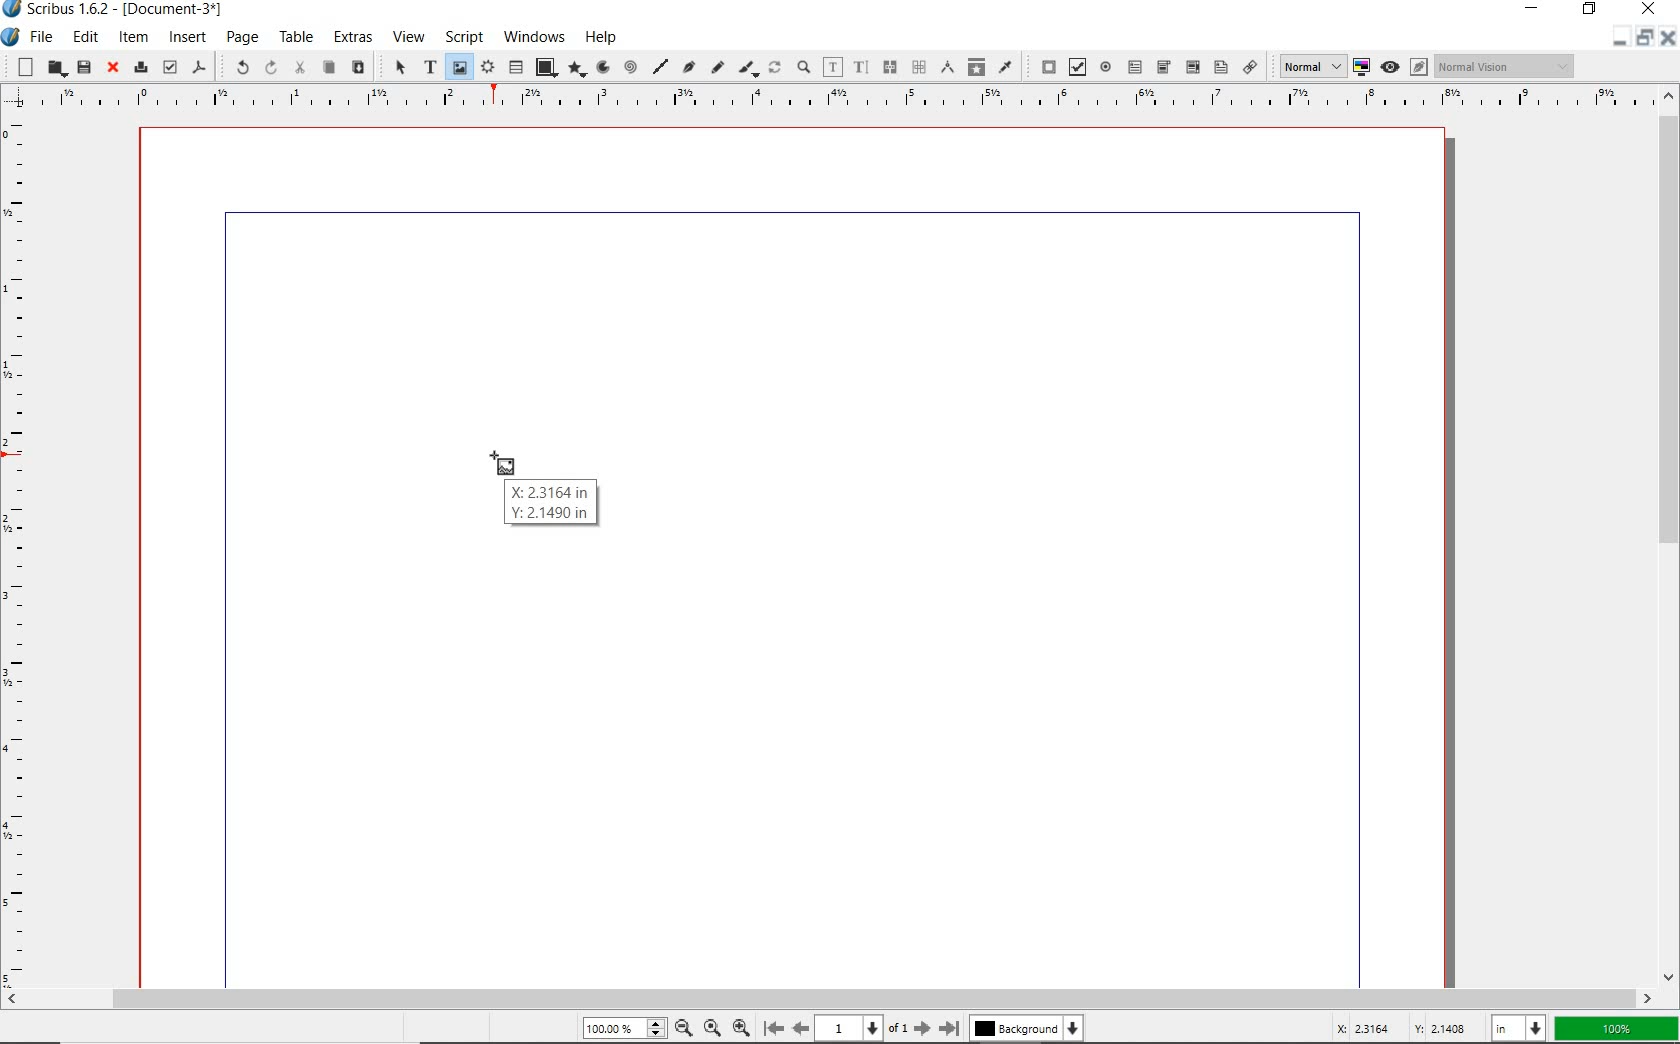  I want to click on paste, so click(360, 68).